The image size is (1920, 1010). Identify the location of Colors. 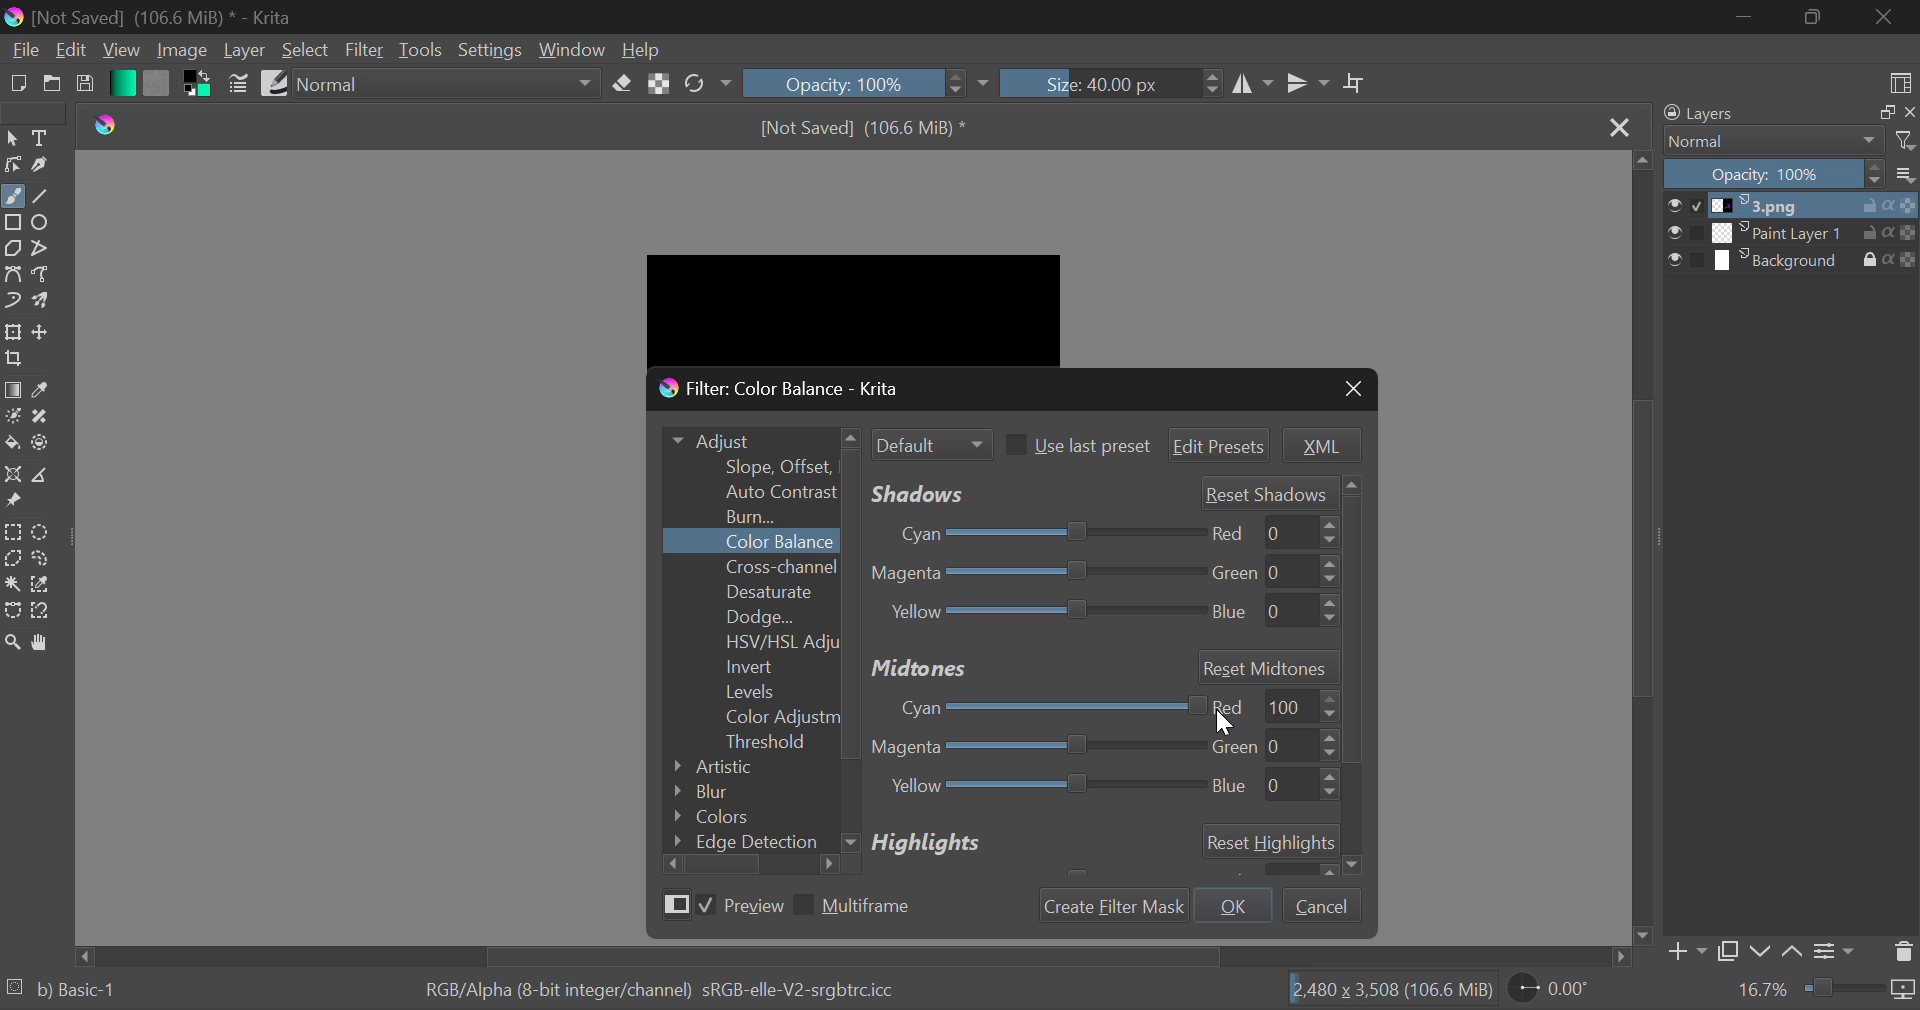
(744, 816).